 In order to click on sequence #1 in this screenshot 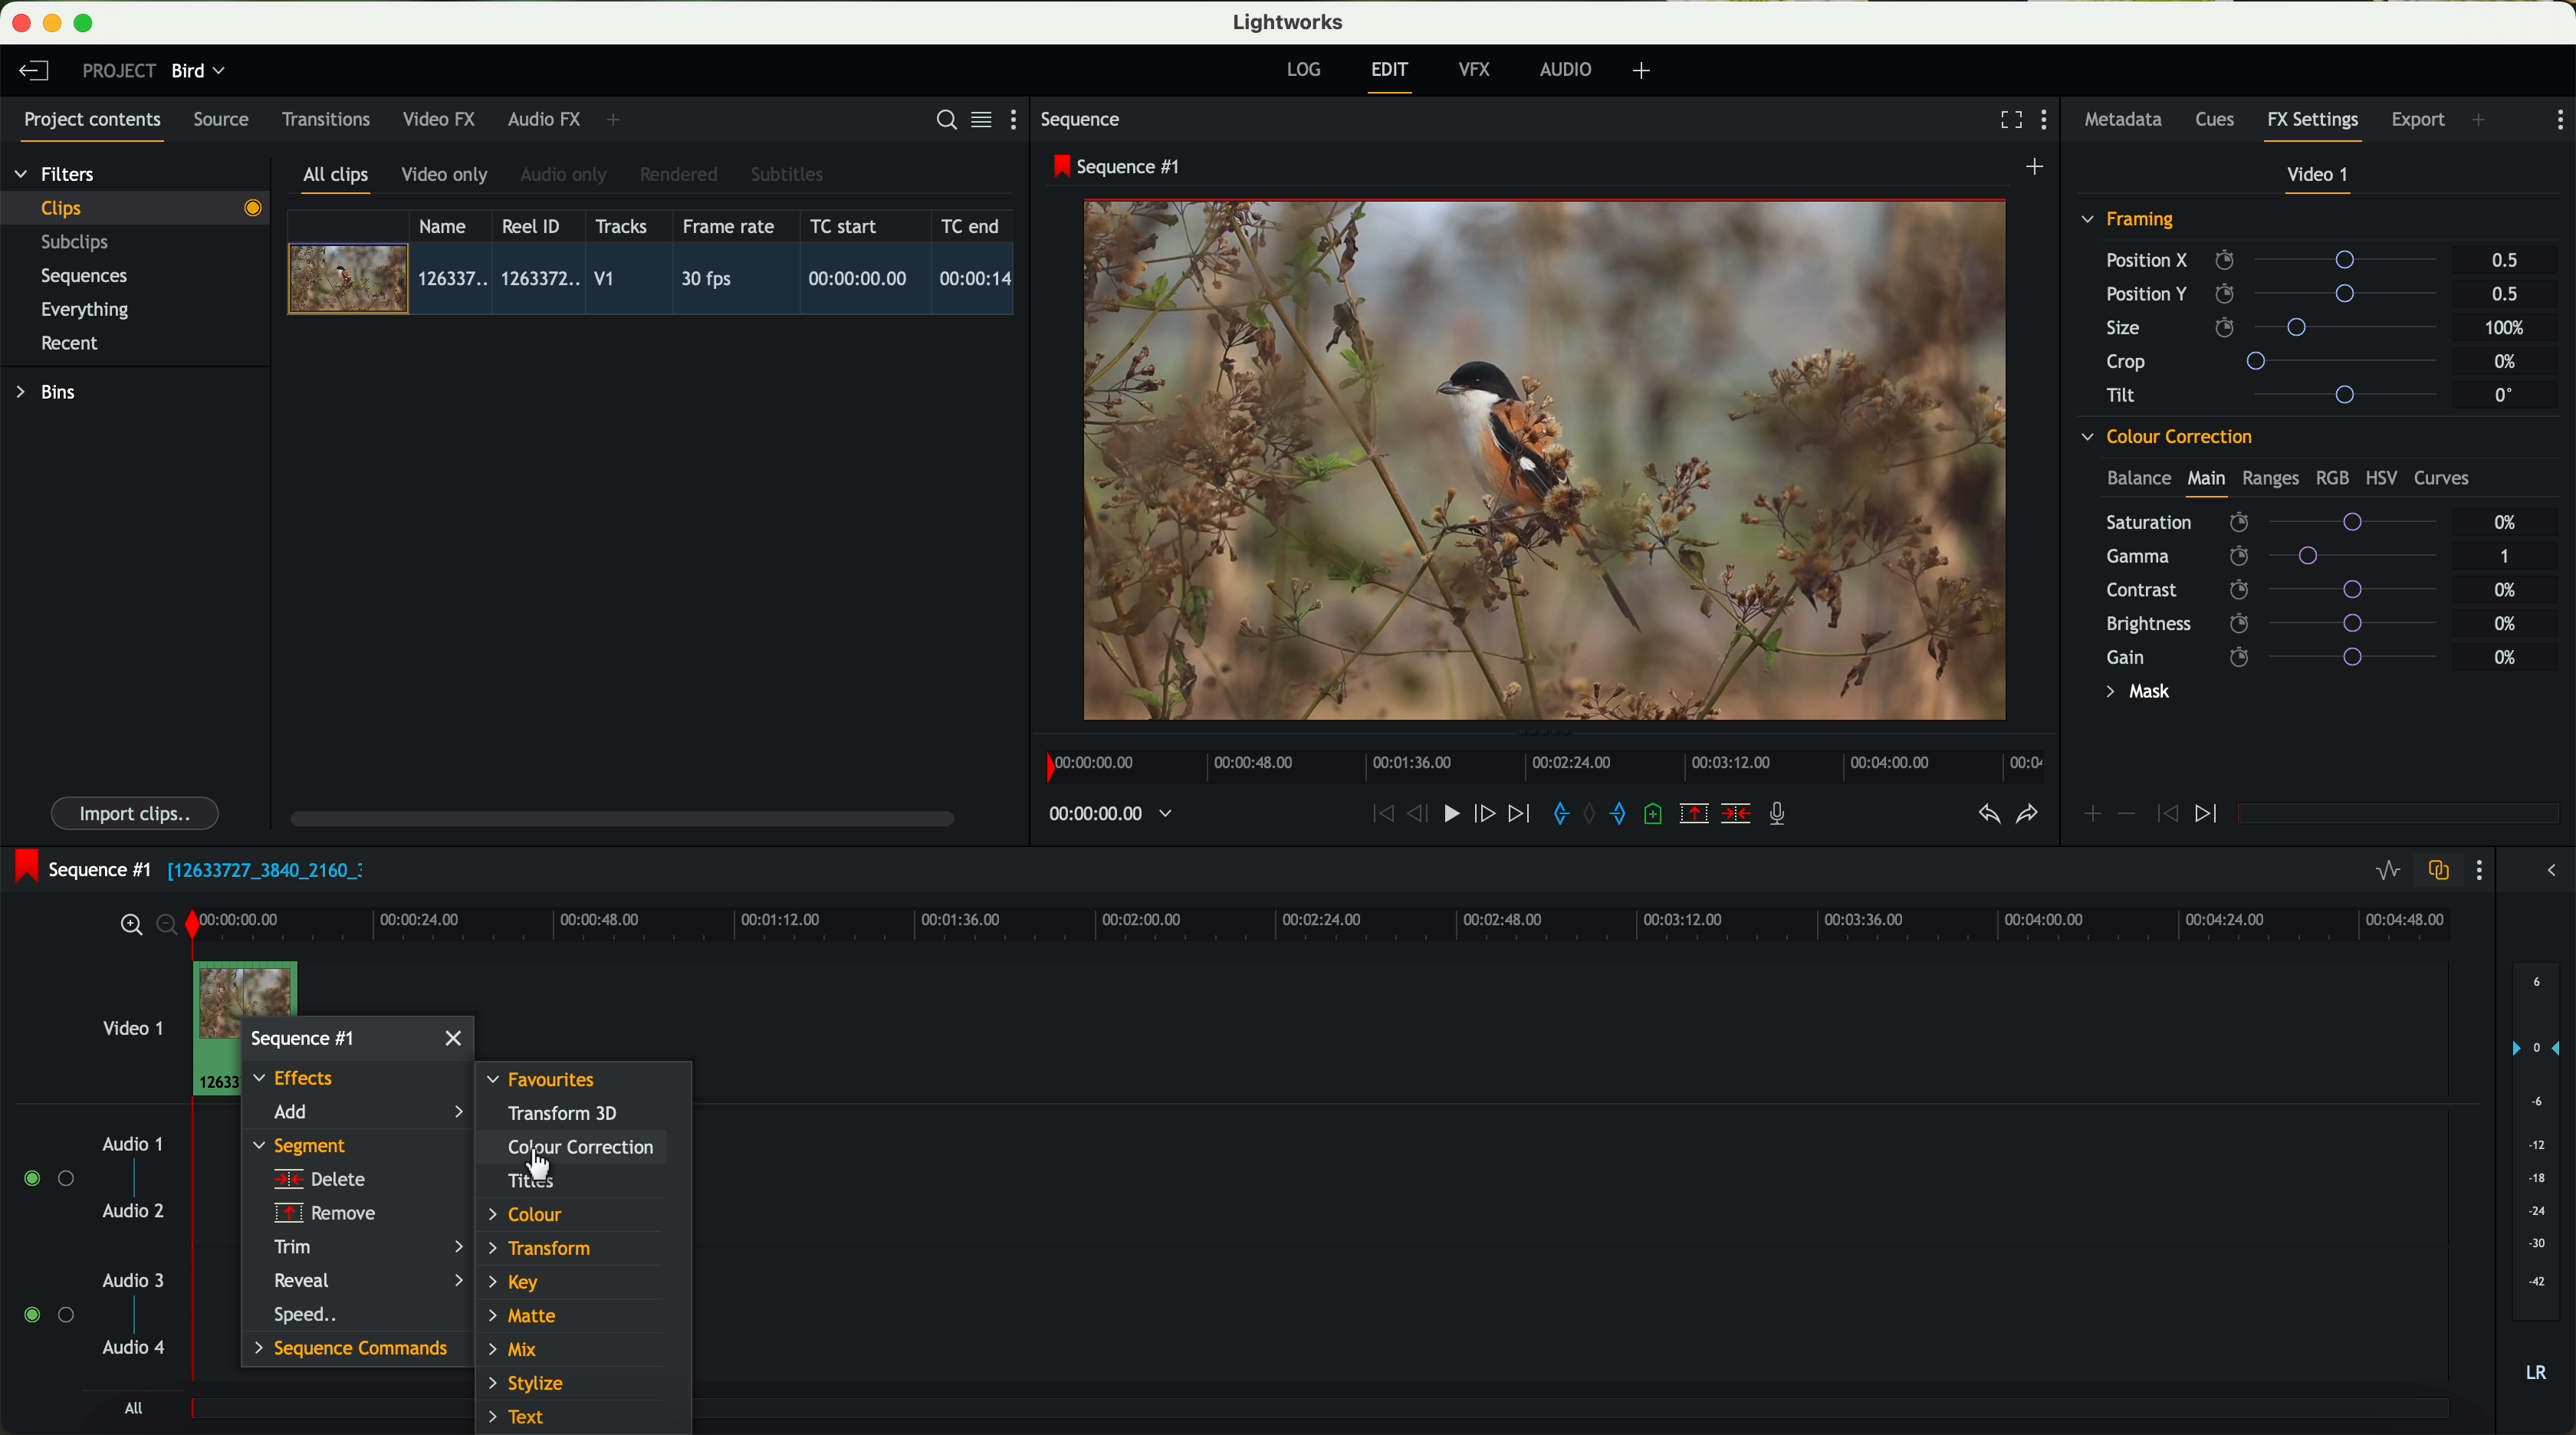, I will do `click(1119, 166)`.